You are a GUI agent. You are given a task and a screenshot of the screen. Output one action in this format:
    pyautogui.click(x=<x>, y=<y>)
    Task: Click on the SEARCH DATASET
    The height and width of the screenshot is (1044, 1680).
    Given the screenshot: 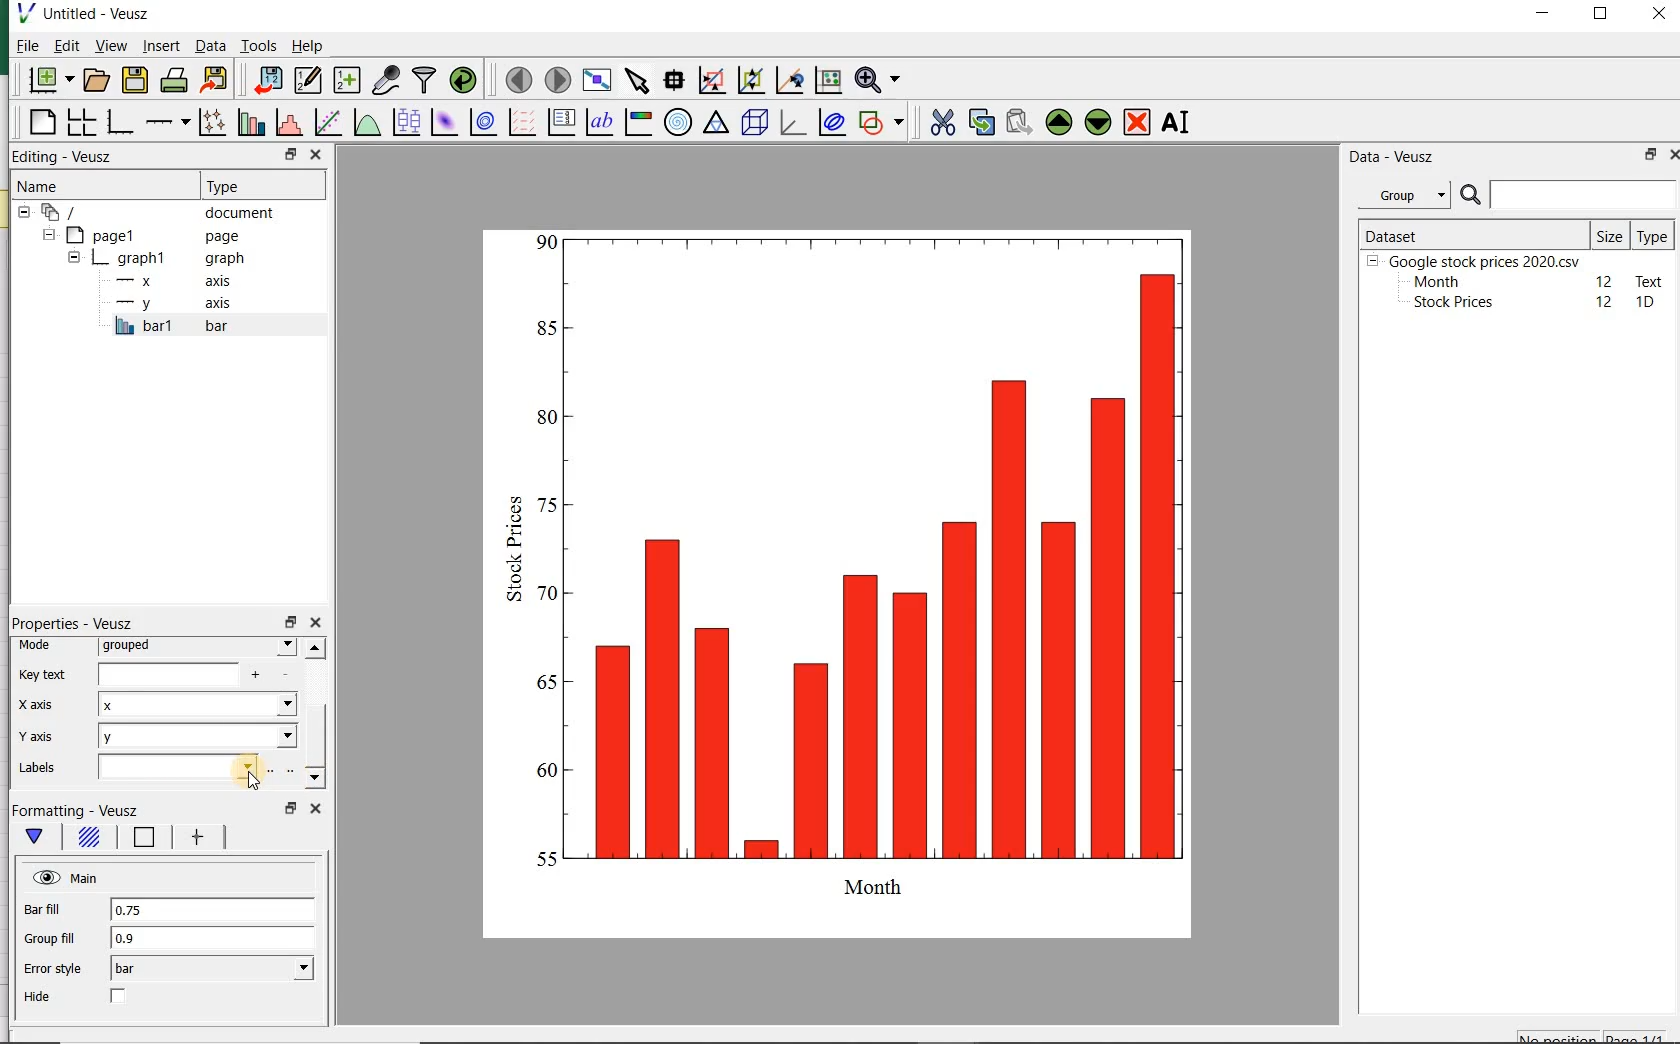 What is the action you would take?
    pyautogui.click(x=1568, y=194)
    